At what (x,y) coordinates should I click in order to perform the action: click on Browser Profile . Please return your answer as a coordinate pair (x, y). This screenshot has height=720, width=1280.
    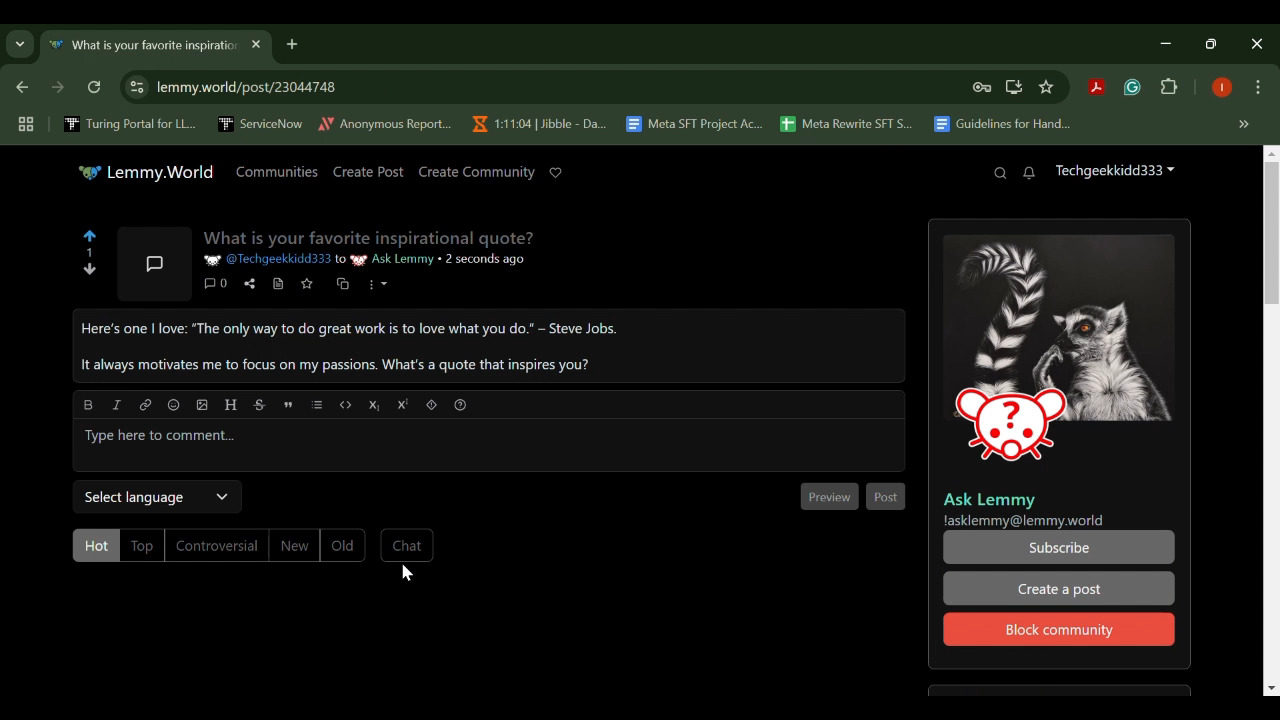
    Looking at the image, I should click on (1222, 89).